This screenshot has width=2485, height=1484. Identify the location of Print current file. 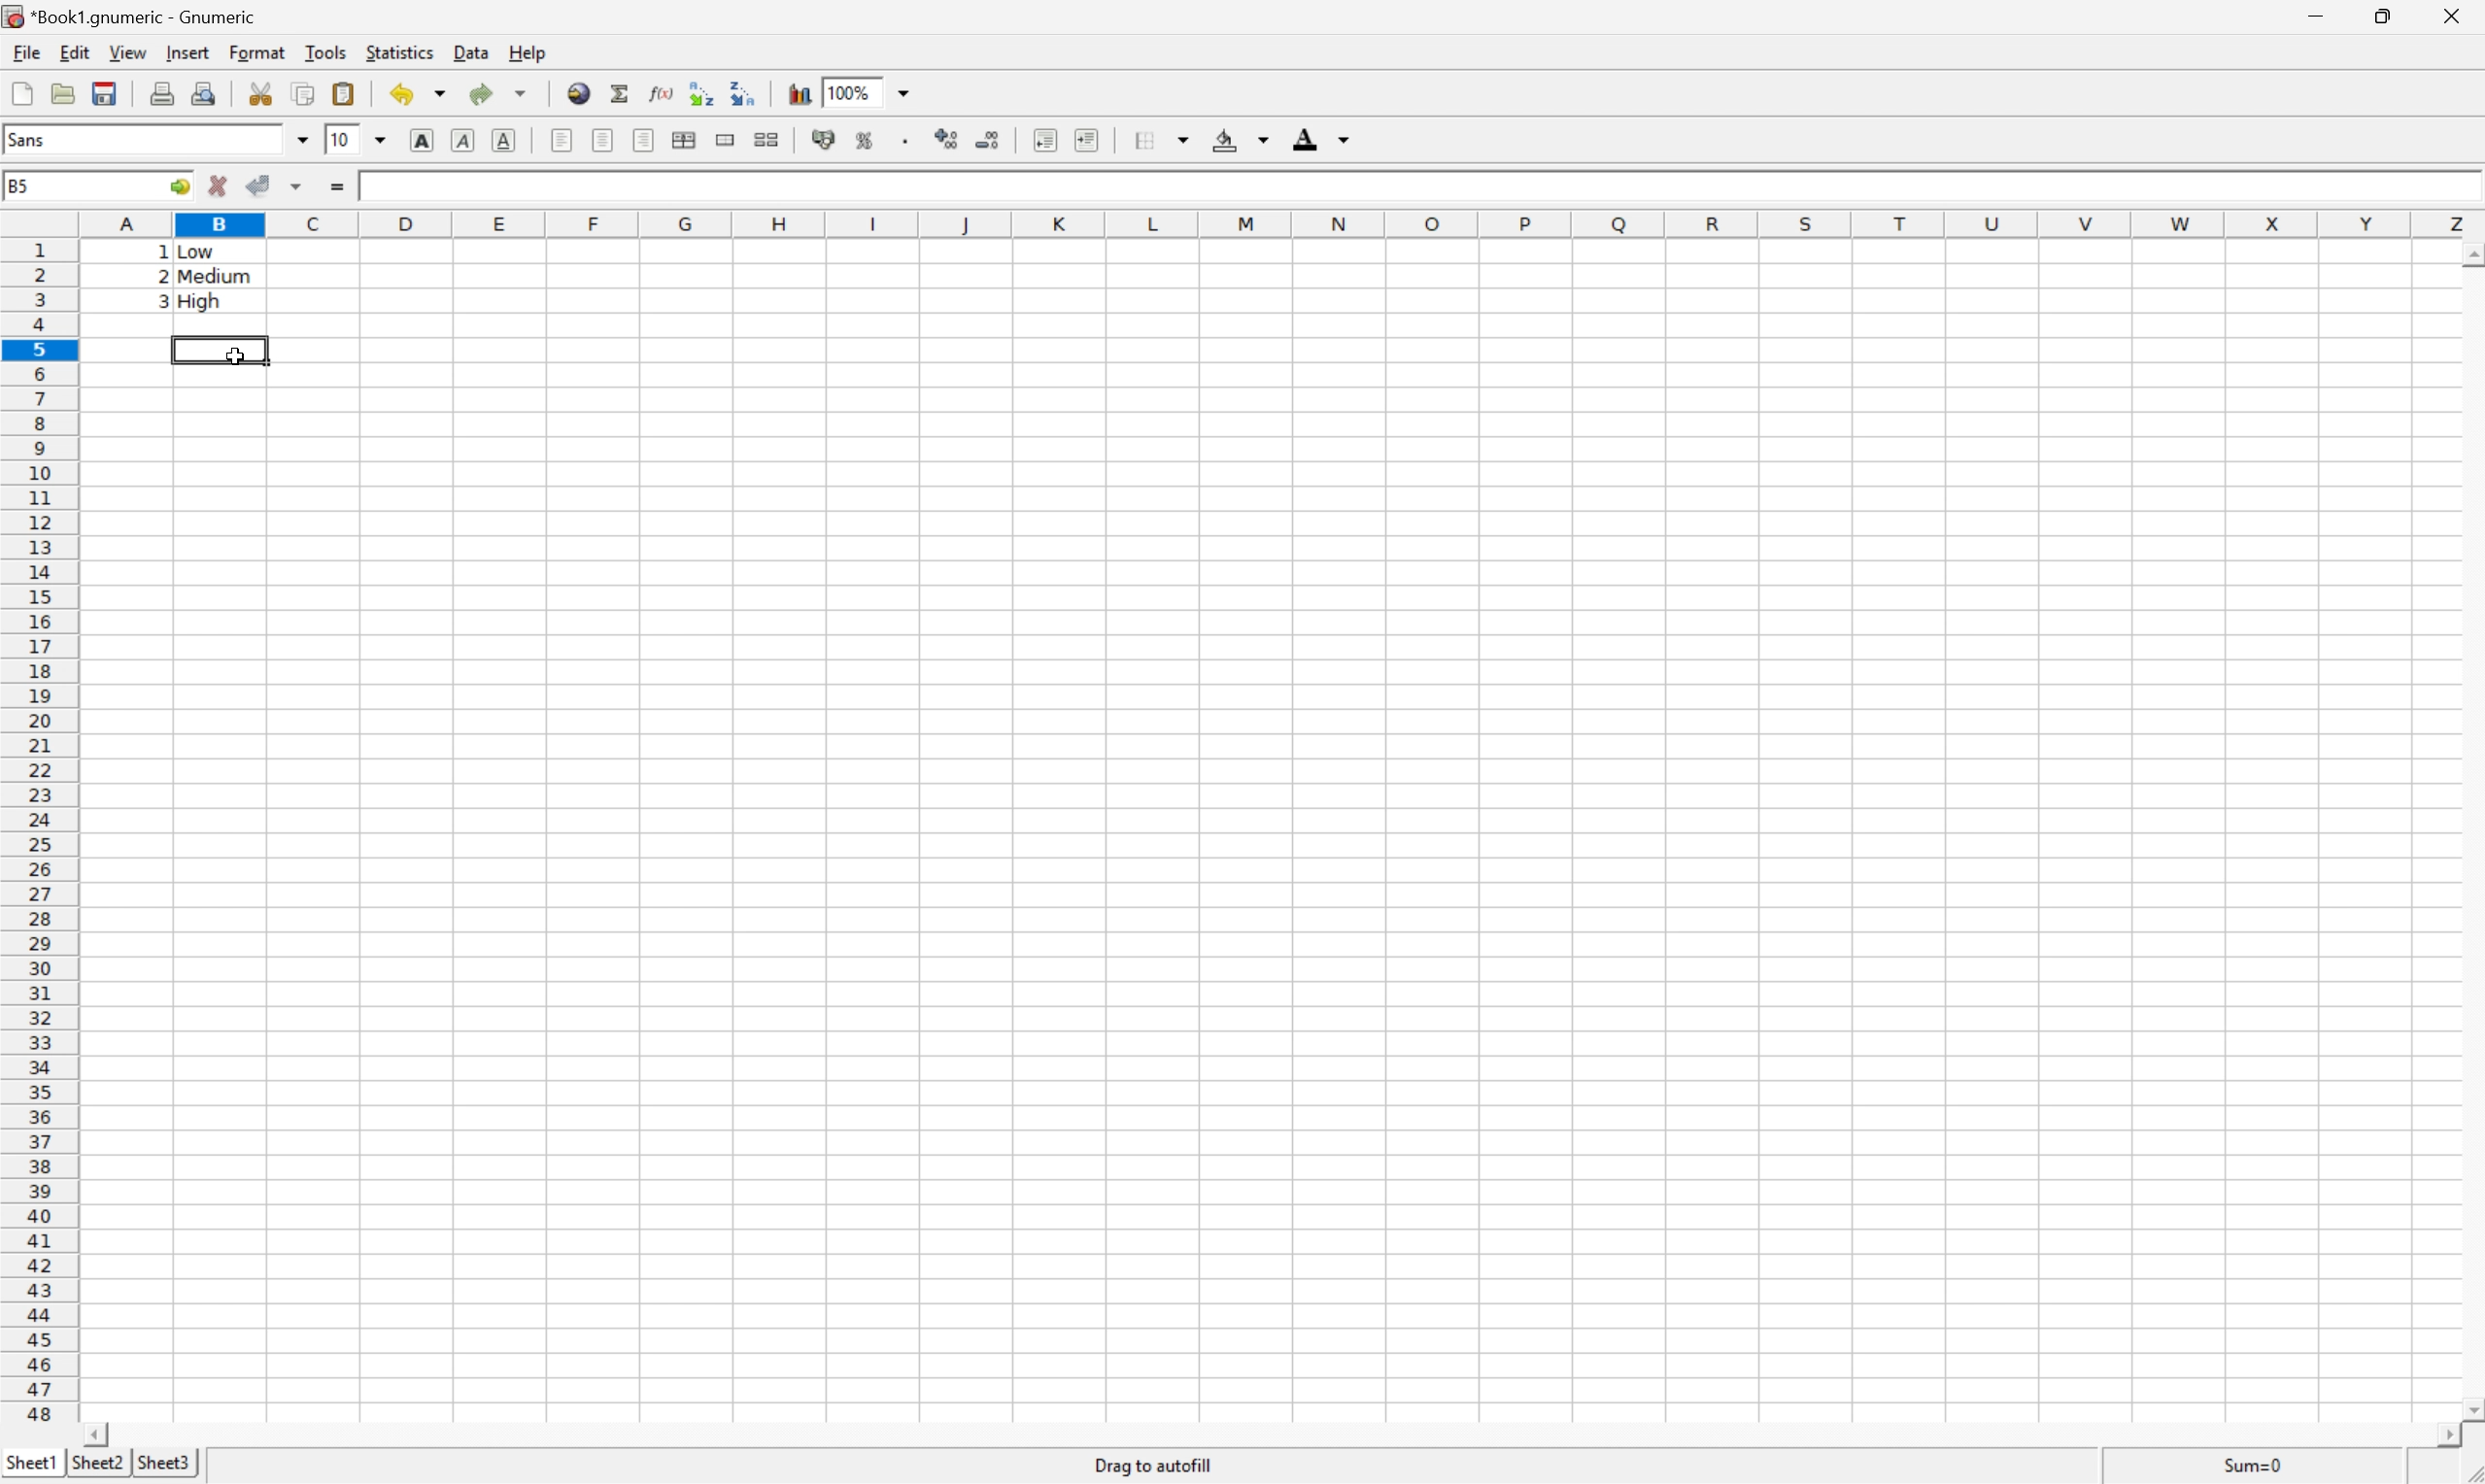
(162, 92).